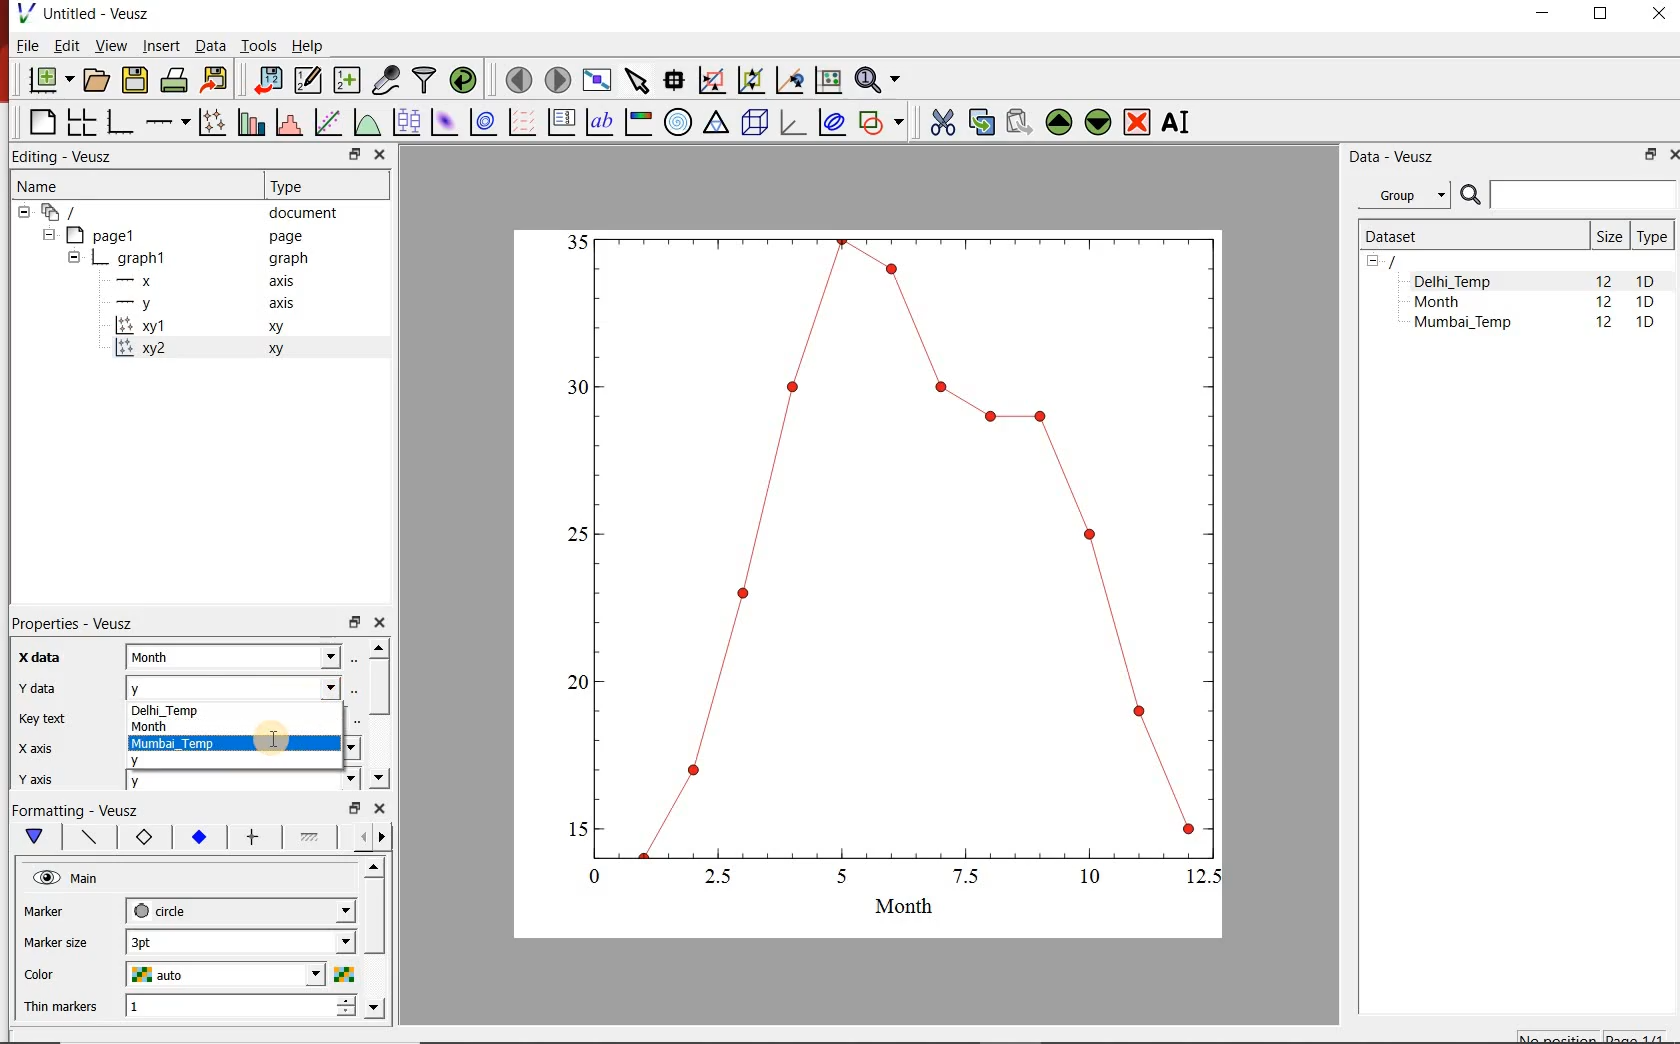 This screenshot has width=1680, height=1044. I want to click on plot covariance ellipses, so click(832, 122).